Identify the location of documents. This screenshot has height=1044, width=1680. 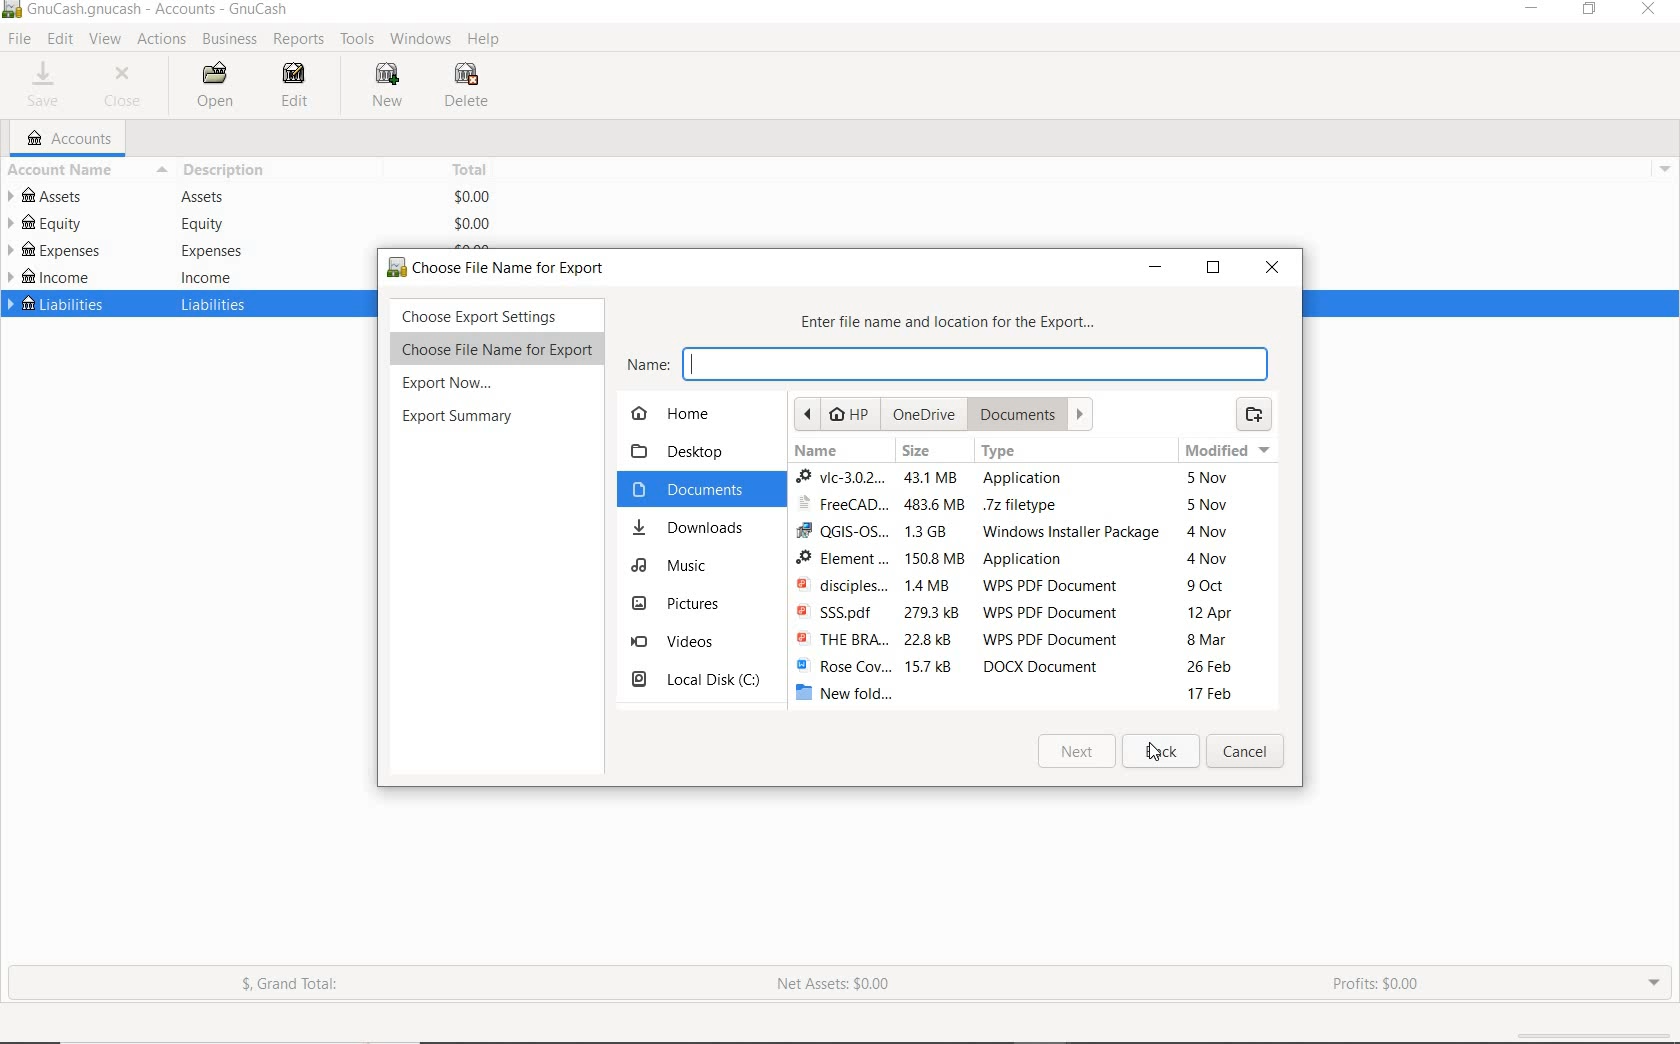
(695, 490).